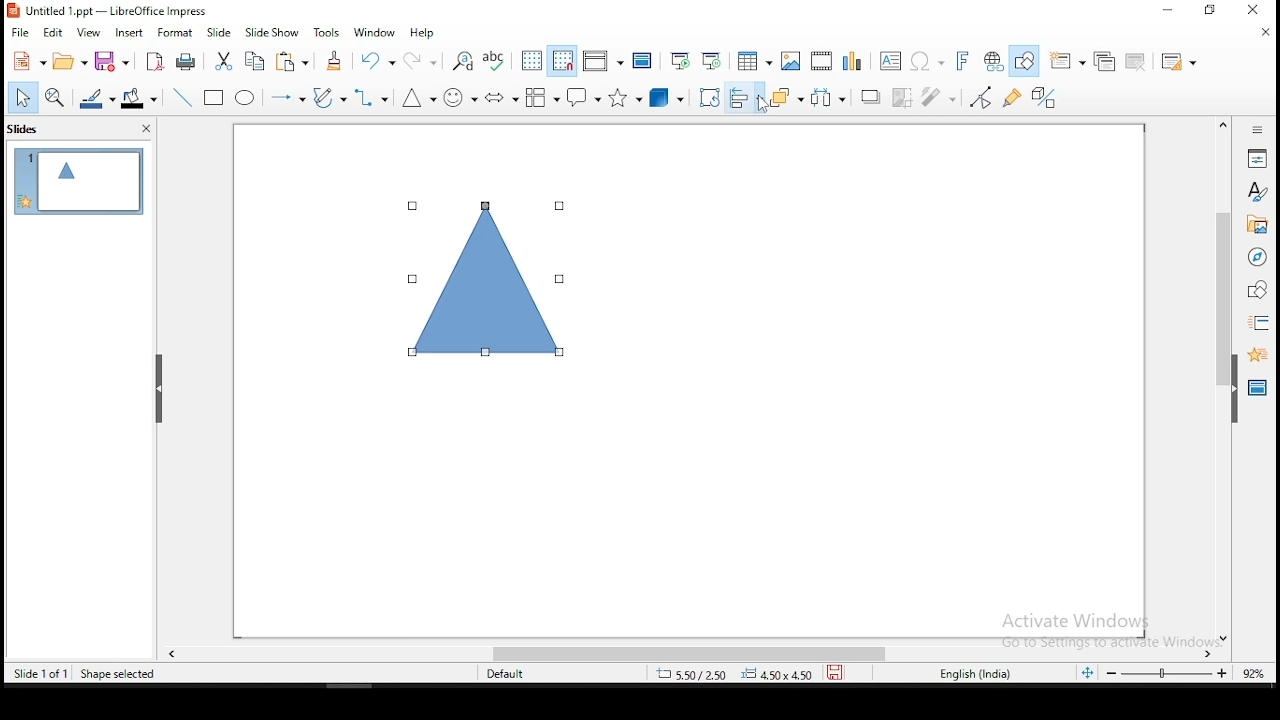 Image resolution: width=1280 pixels, height=720 pixels. What do you see at coordinates (755, 61) in the screenshot?
I see `tables` at bounding box center [755, 61].